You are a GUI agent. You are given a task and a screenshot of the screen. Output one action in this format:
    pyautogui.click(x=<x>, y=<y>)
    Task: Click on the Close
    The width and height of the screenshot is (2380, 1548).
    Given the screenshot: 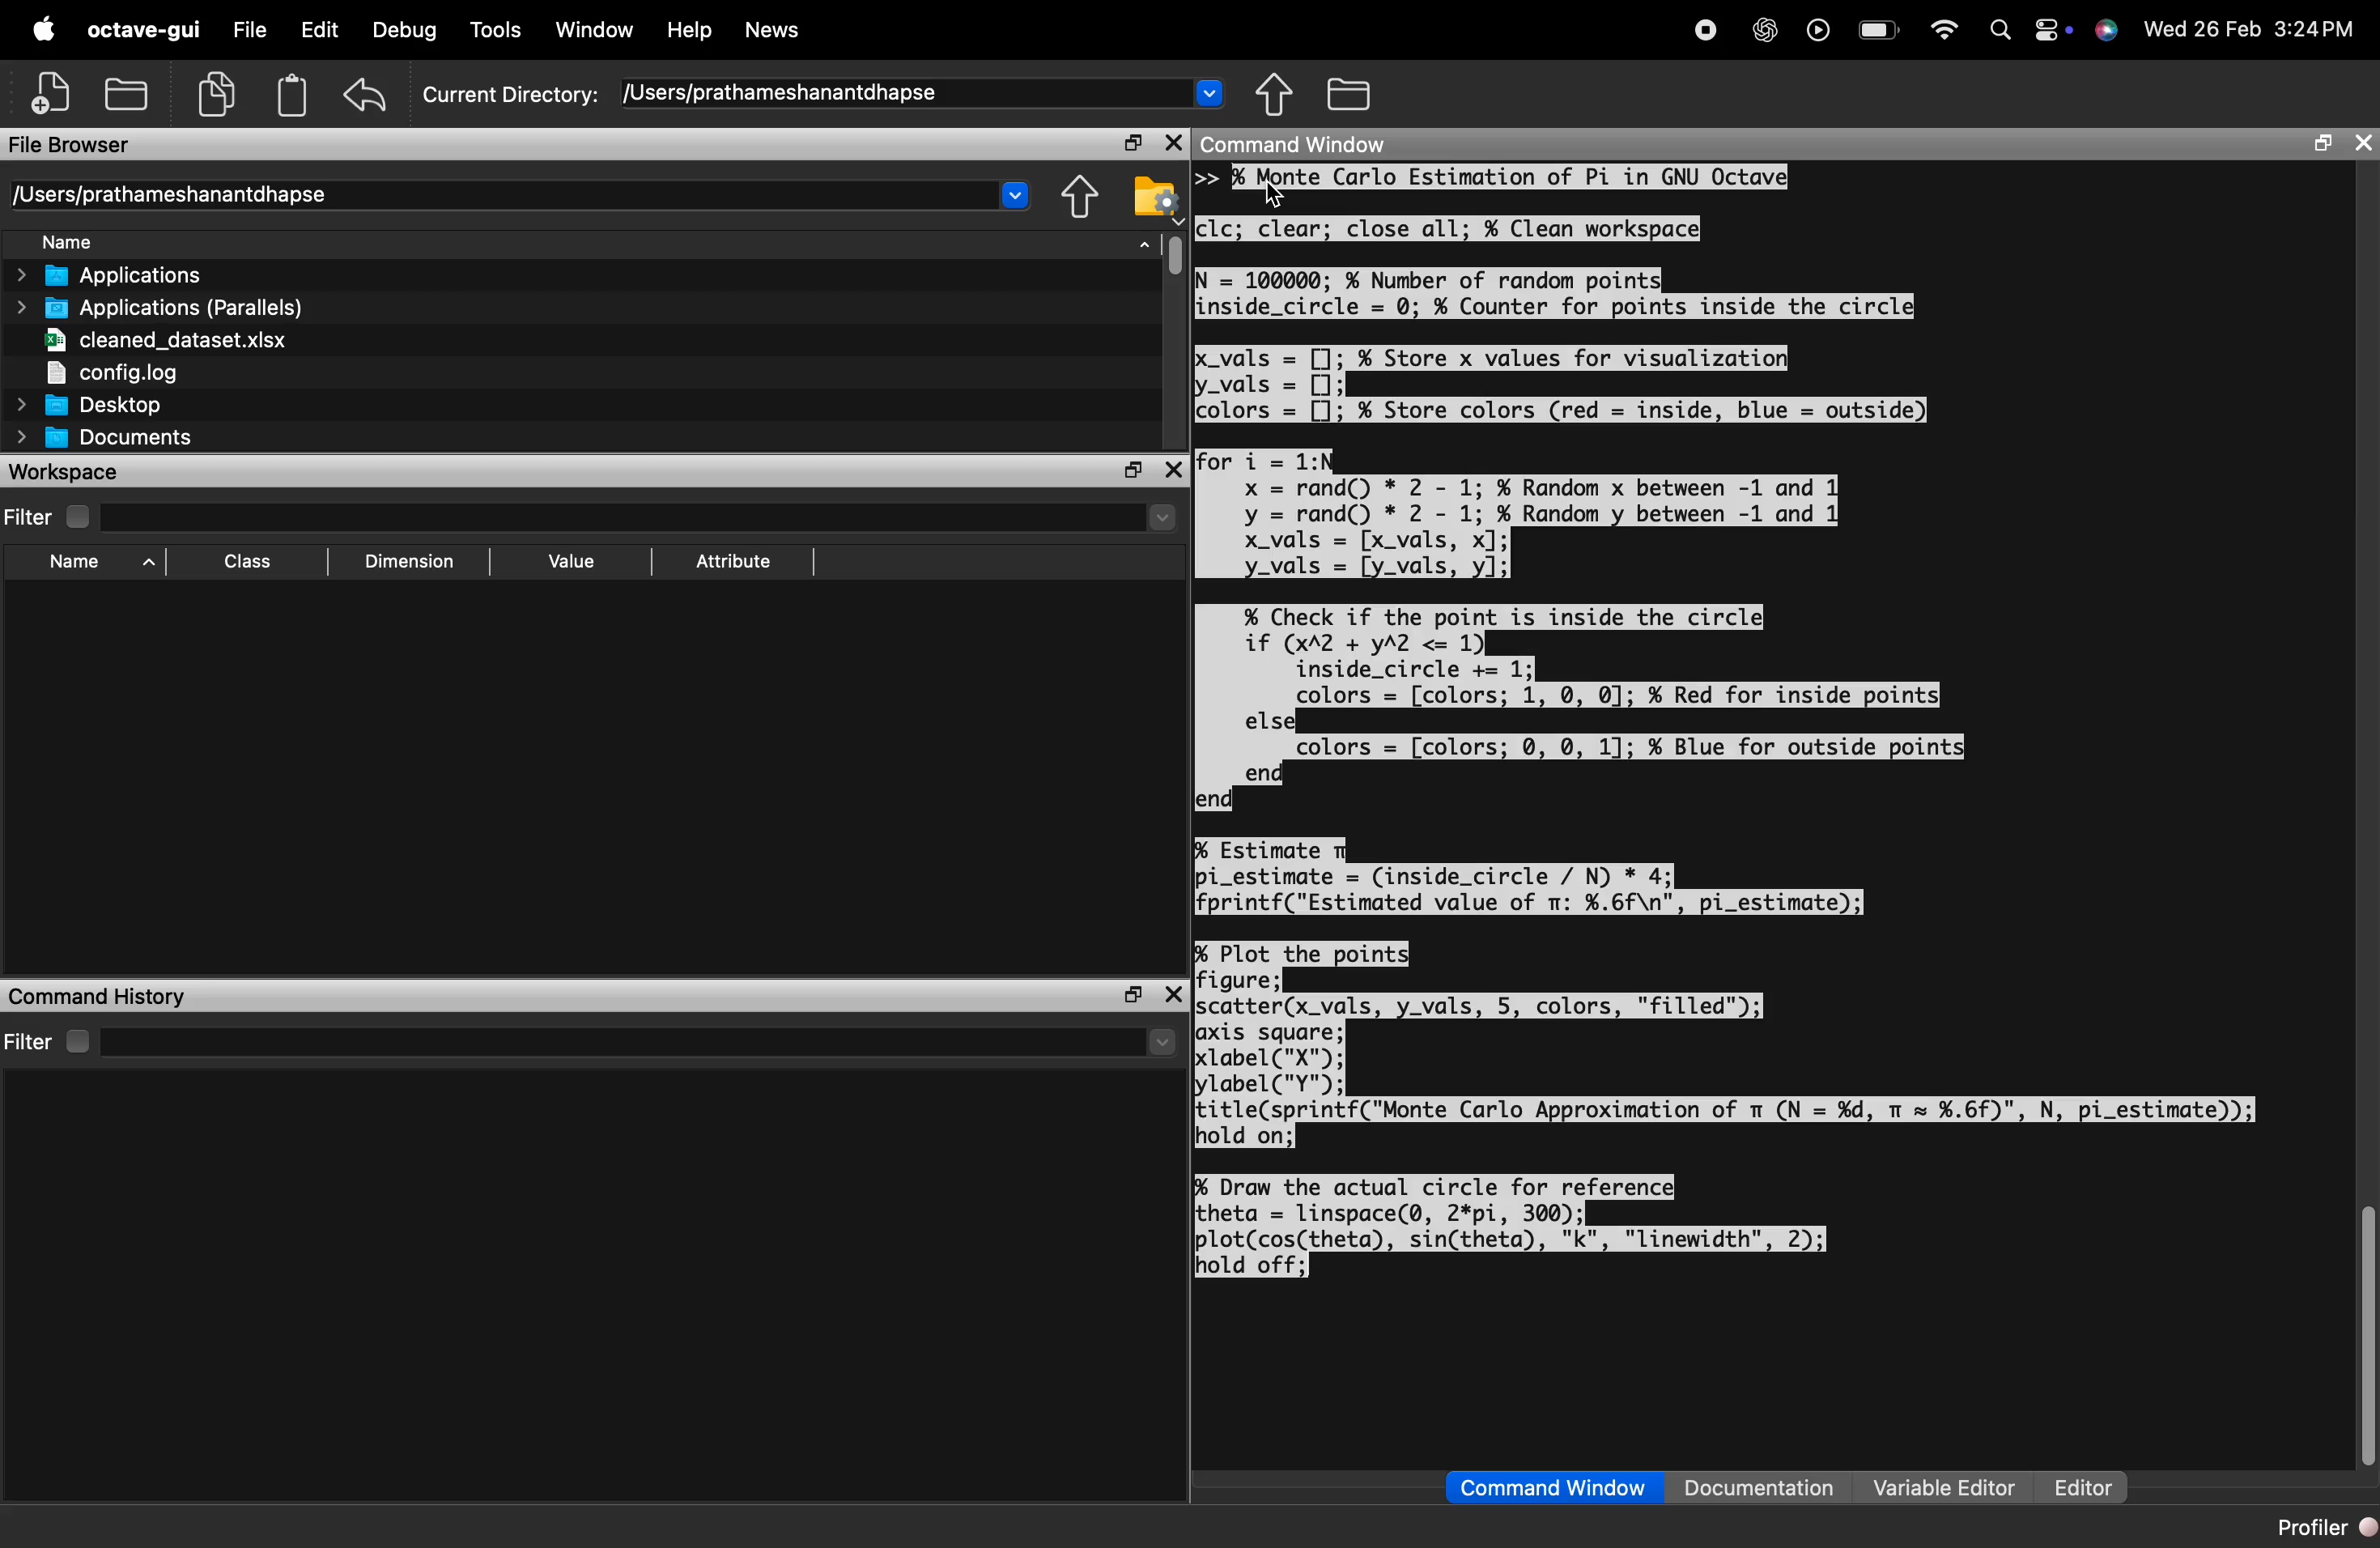 What is the action you would take?
    pyautogui.click(x=1171, y=143)
    